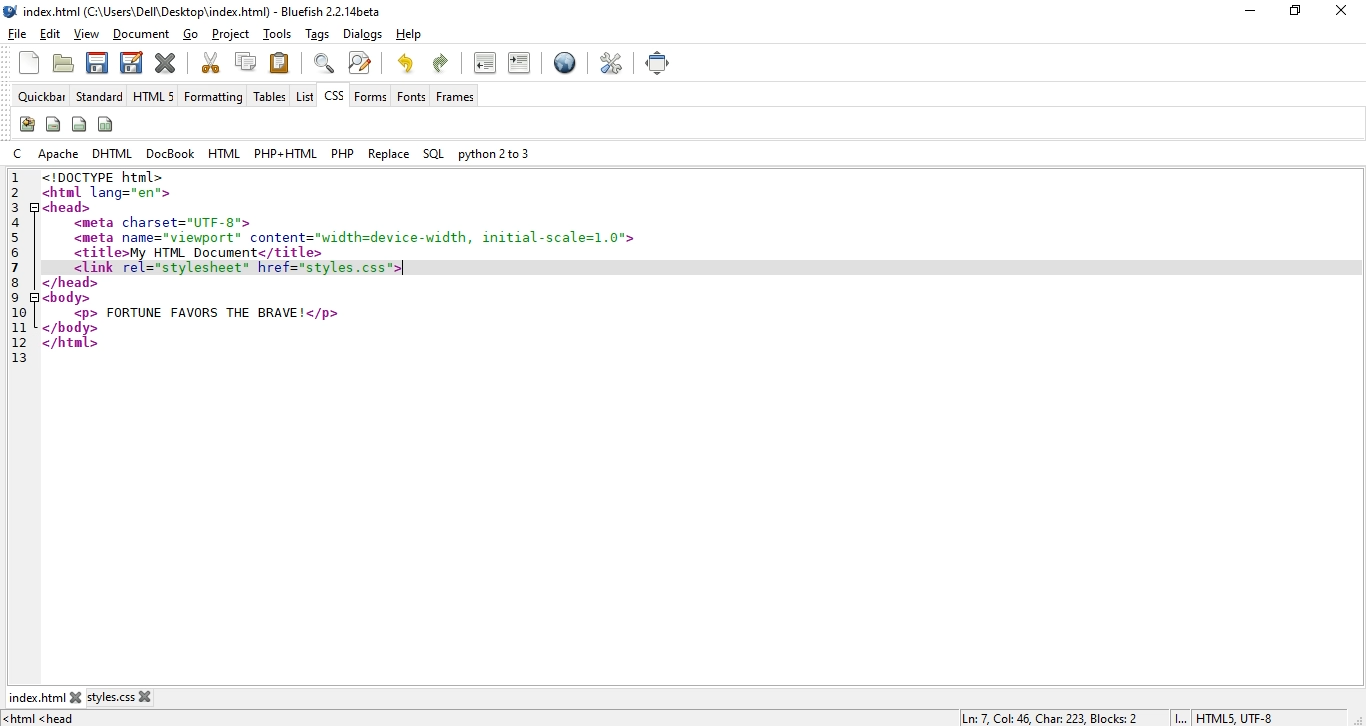  Describe the element at coordinates (333, 98) in the screenshot. I see `css` at that location.